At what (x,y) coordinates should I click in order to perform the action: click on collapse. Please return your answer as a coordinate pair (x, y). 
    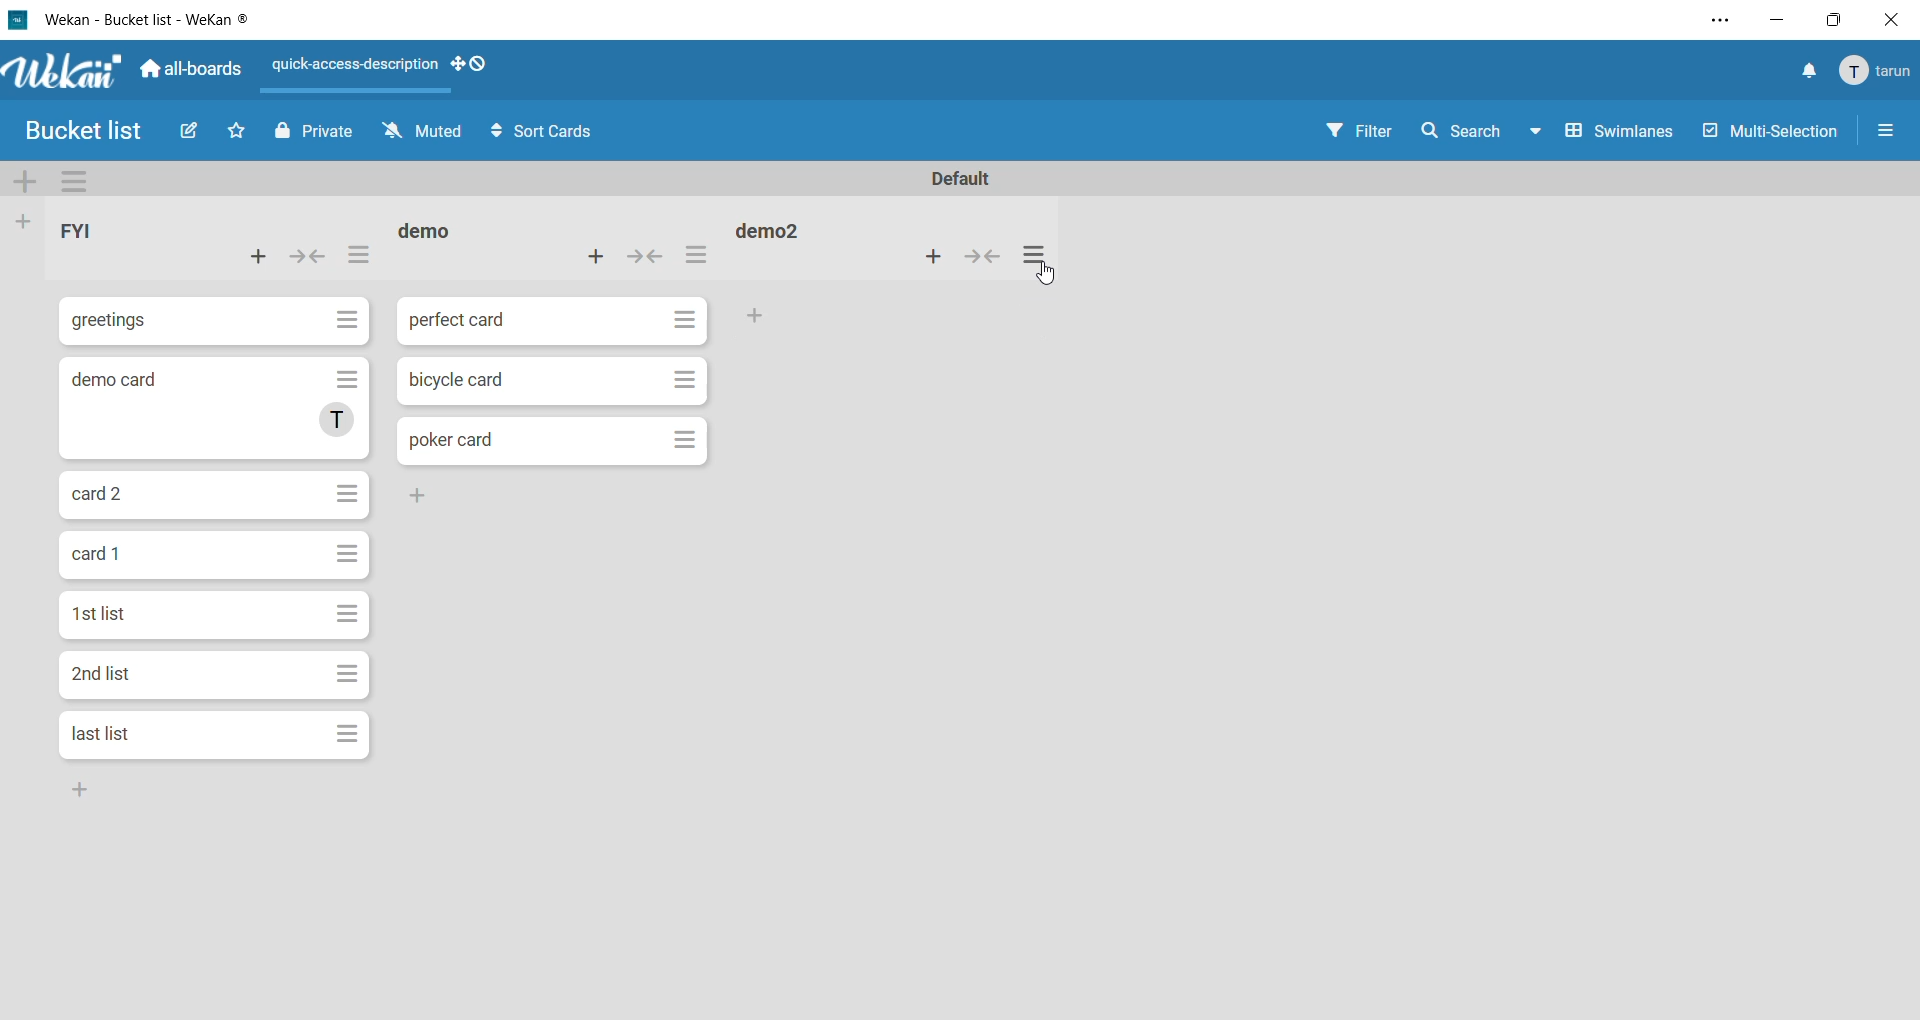
    Looking at the image, I should click on (643, 257).